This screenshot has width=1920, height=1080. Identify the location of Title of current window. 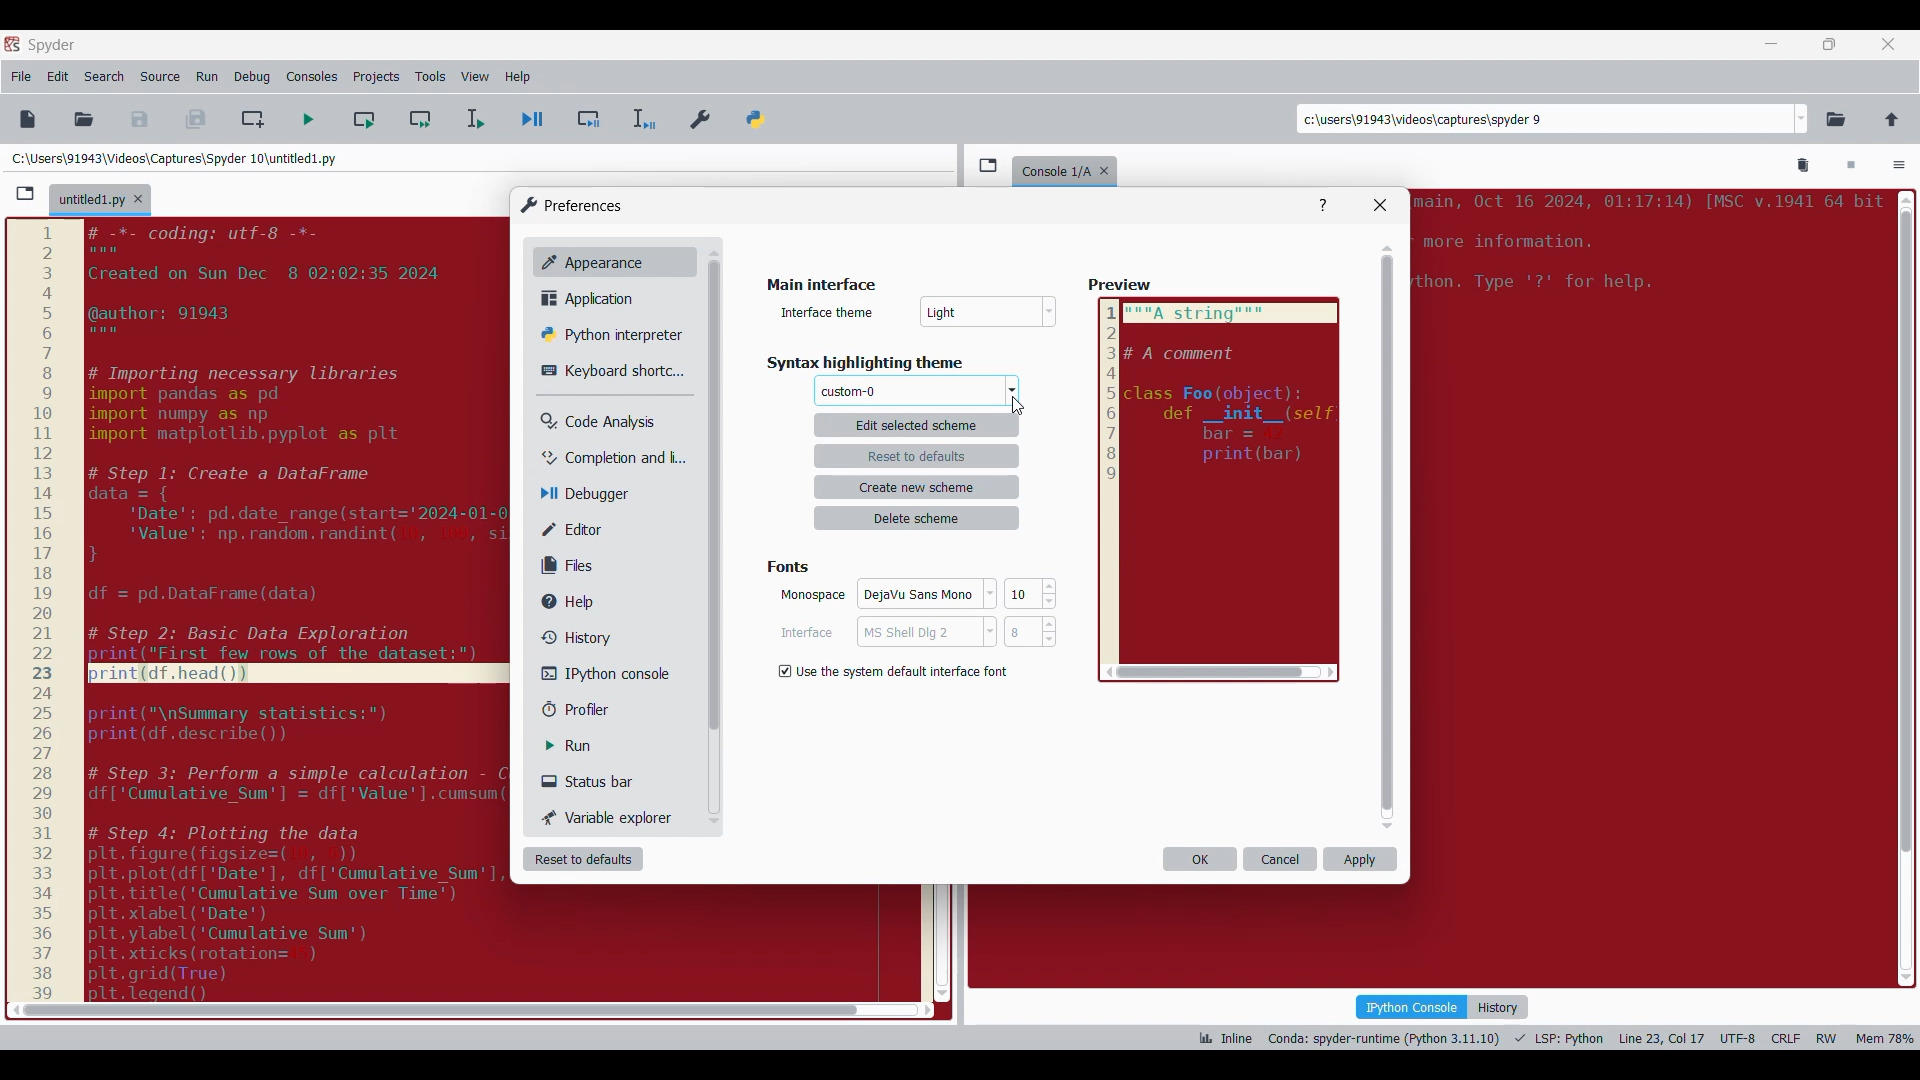
(819, 286).